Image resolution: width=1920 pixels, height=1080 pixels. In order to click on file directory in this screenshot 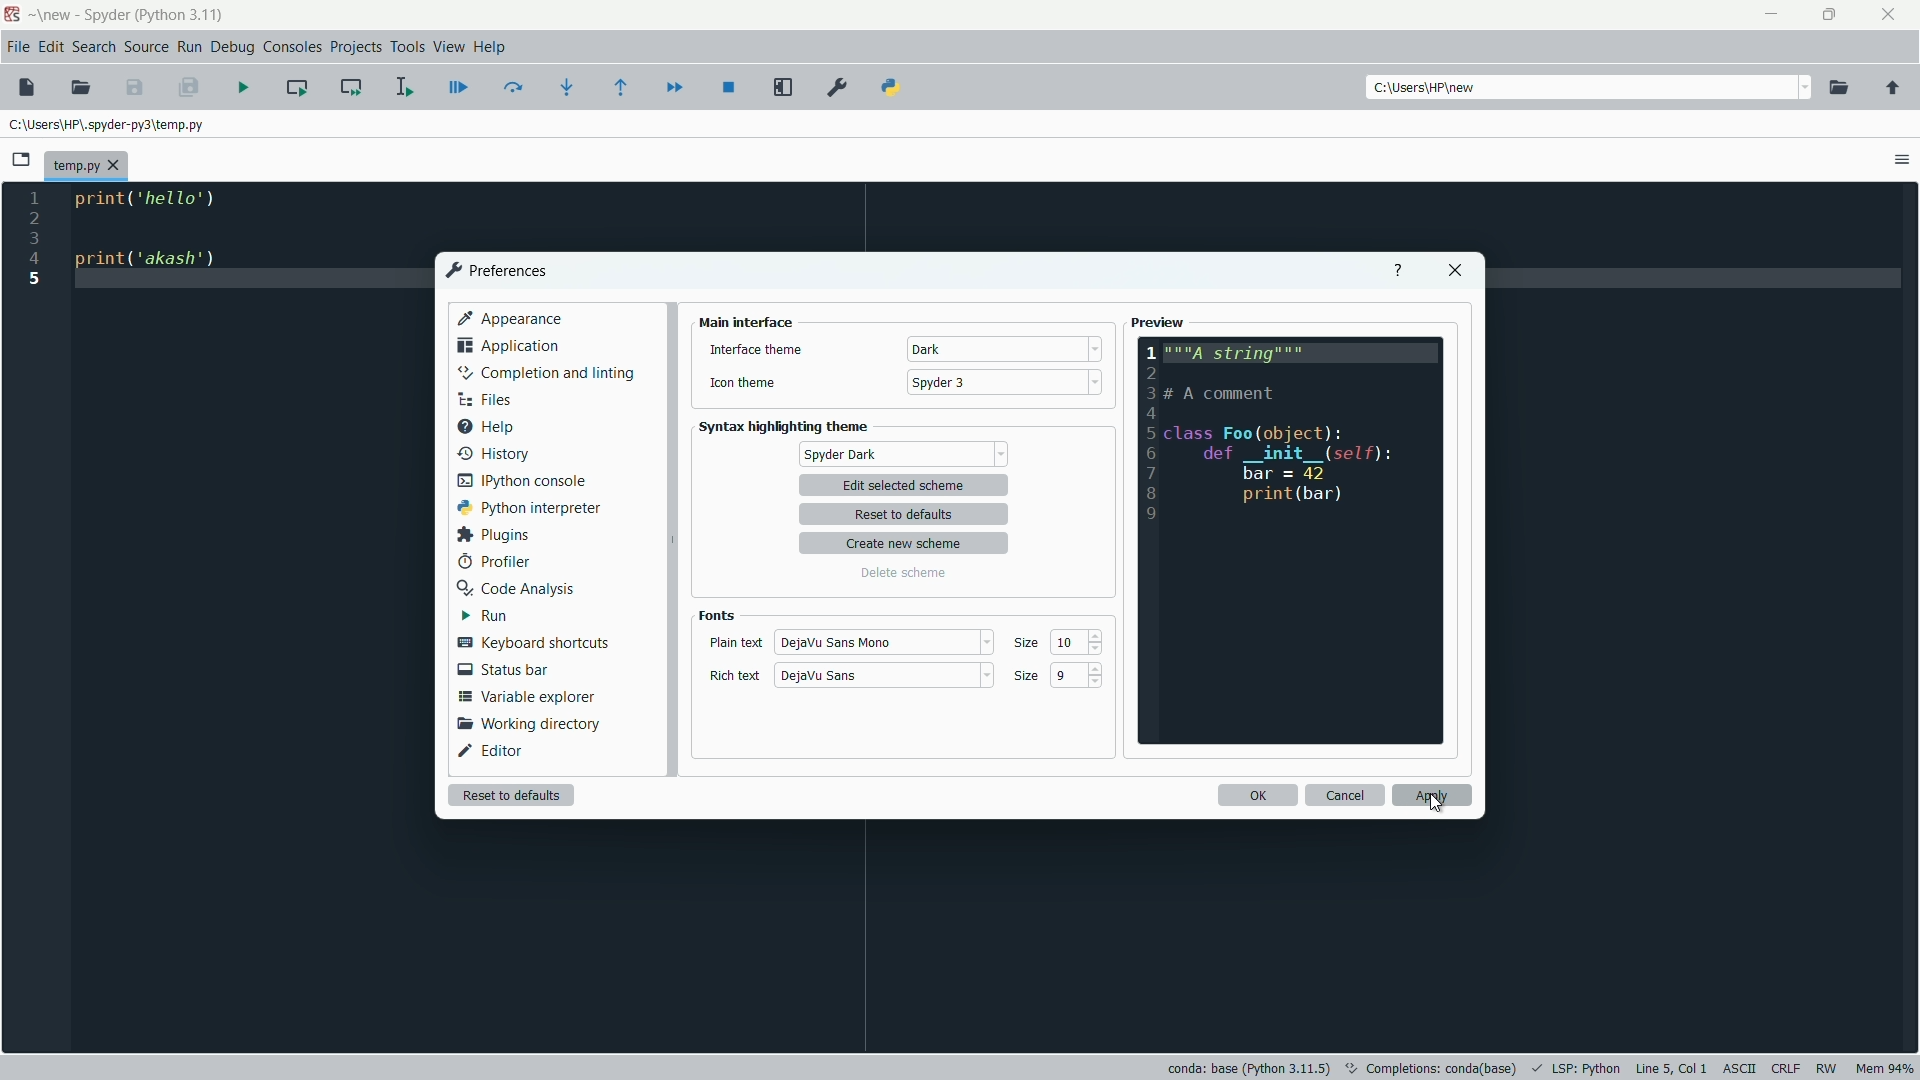, I will do `click(110, 123)`.